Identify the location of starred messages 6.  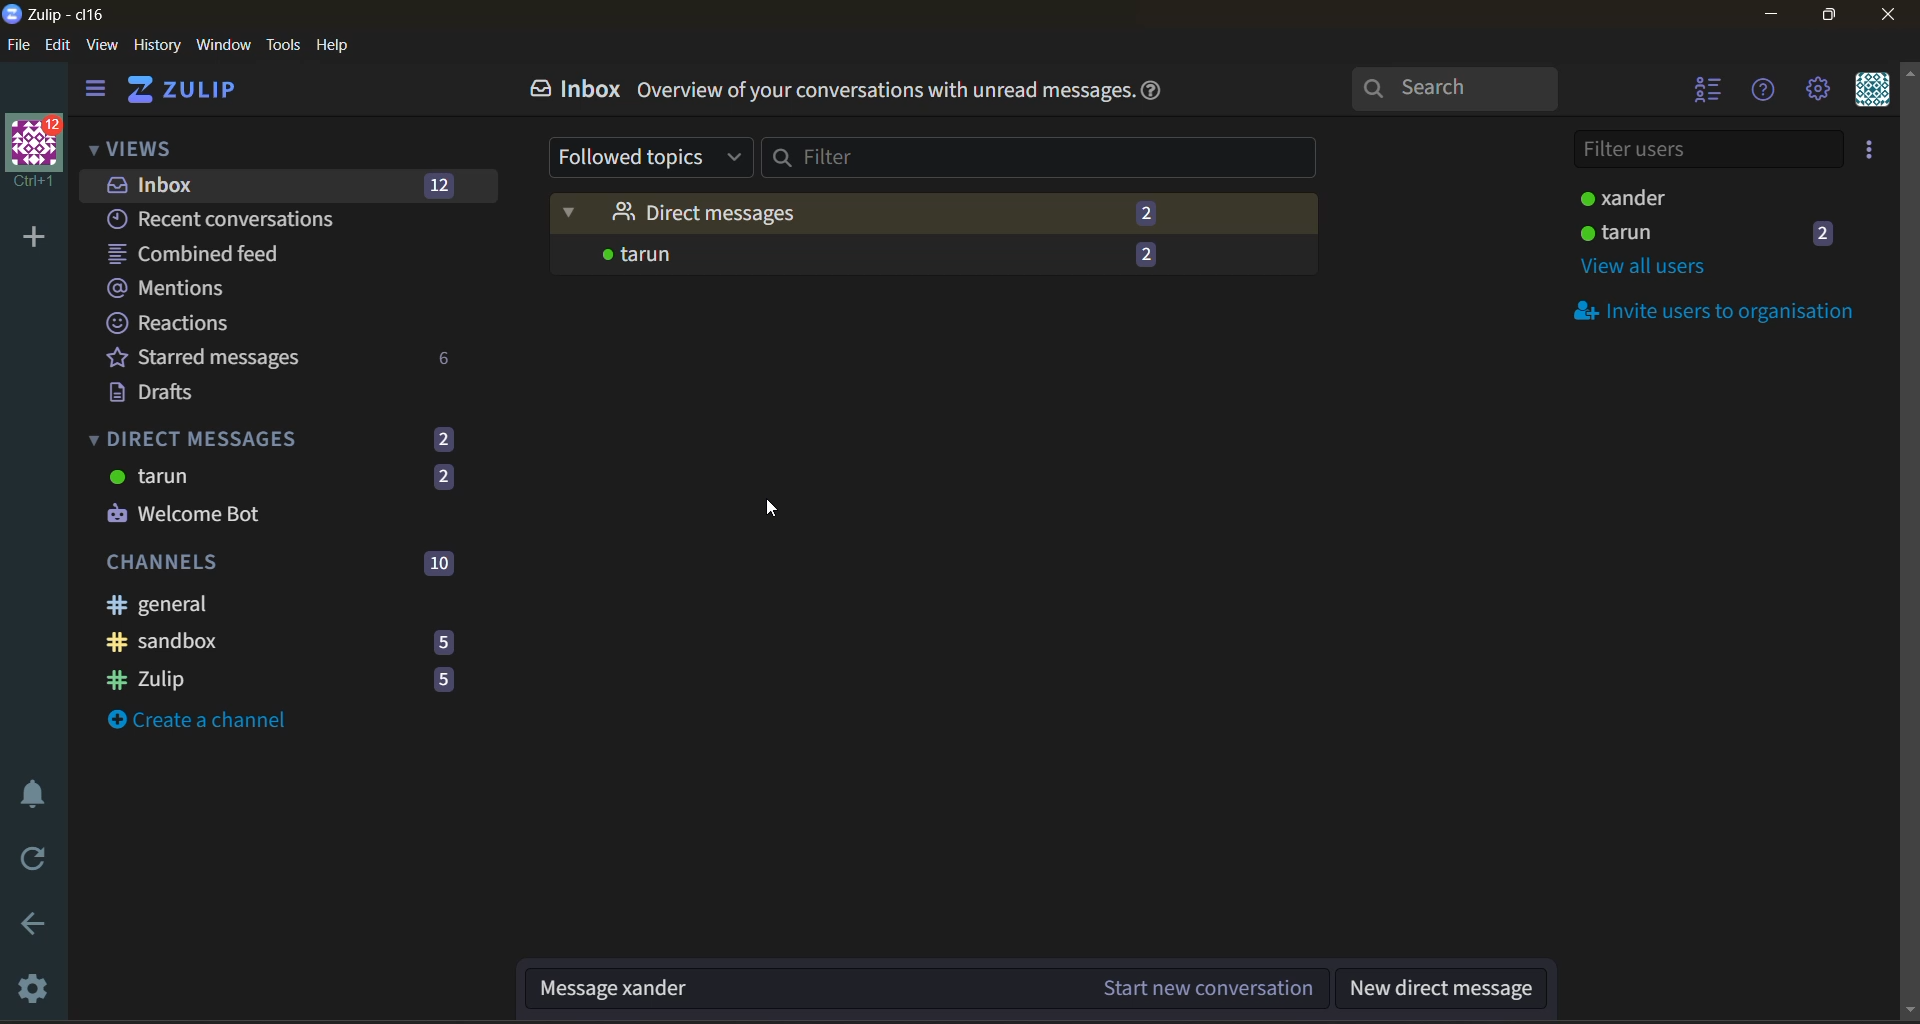
(288, 359).